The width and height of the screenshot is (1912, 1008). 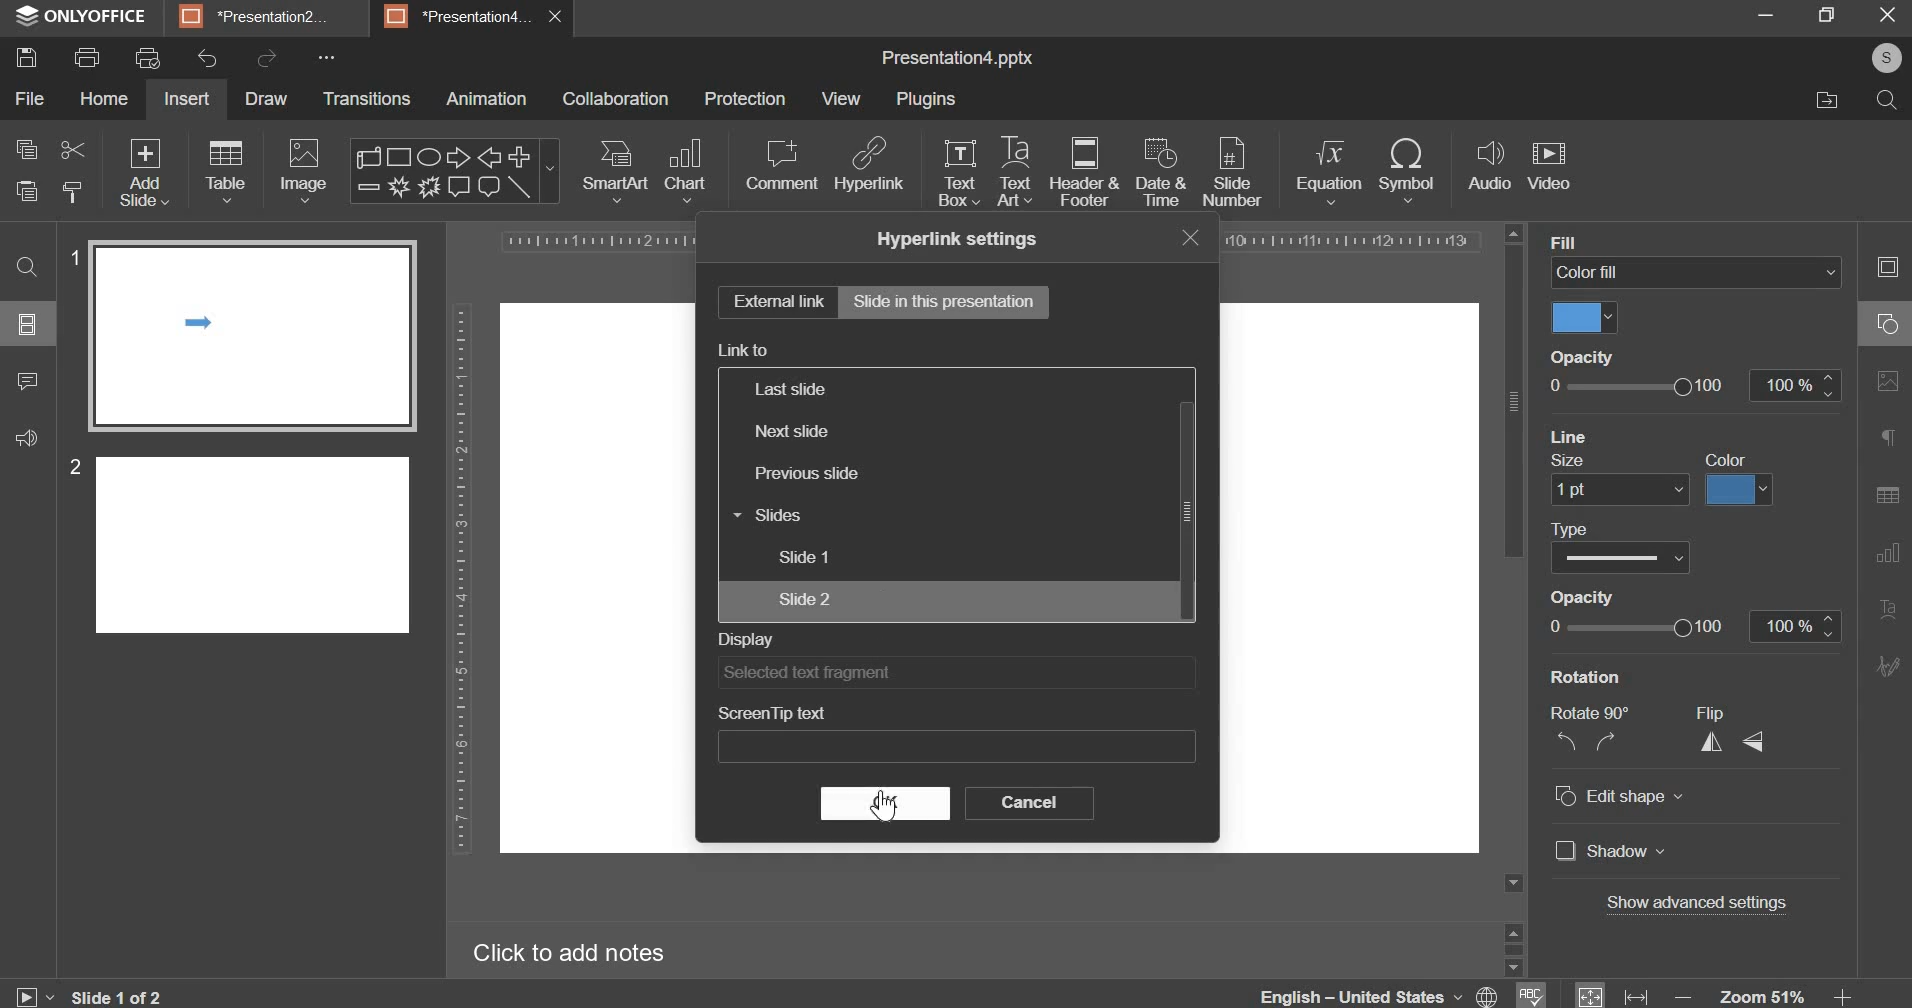 I want to click on search, so click(x=1881, y=98).